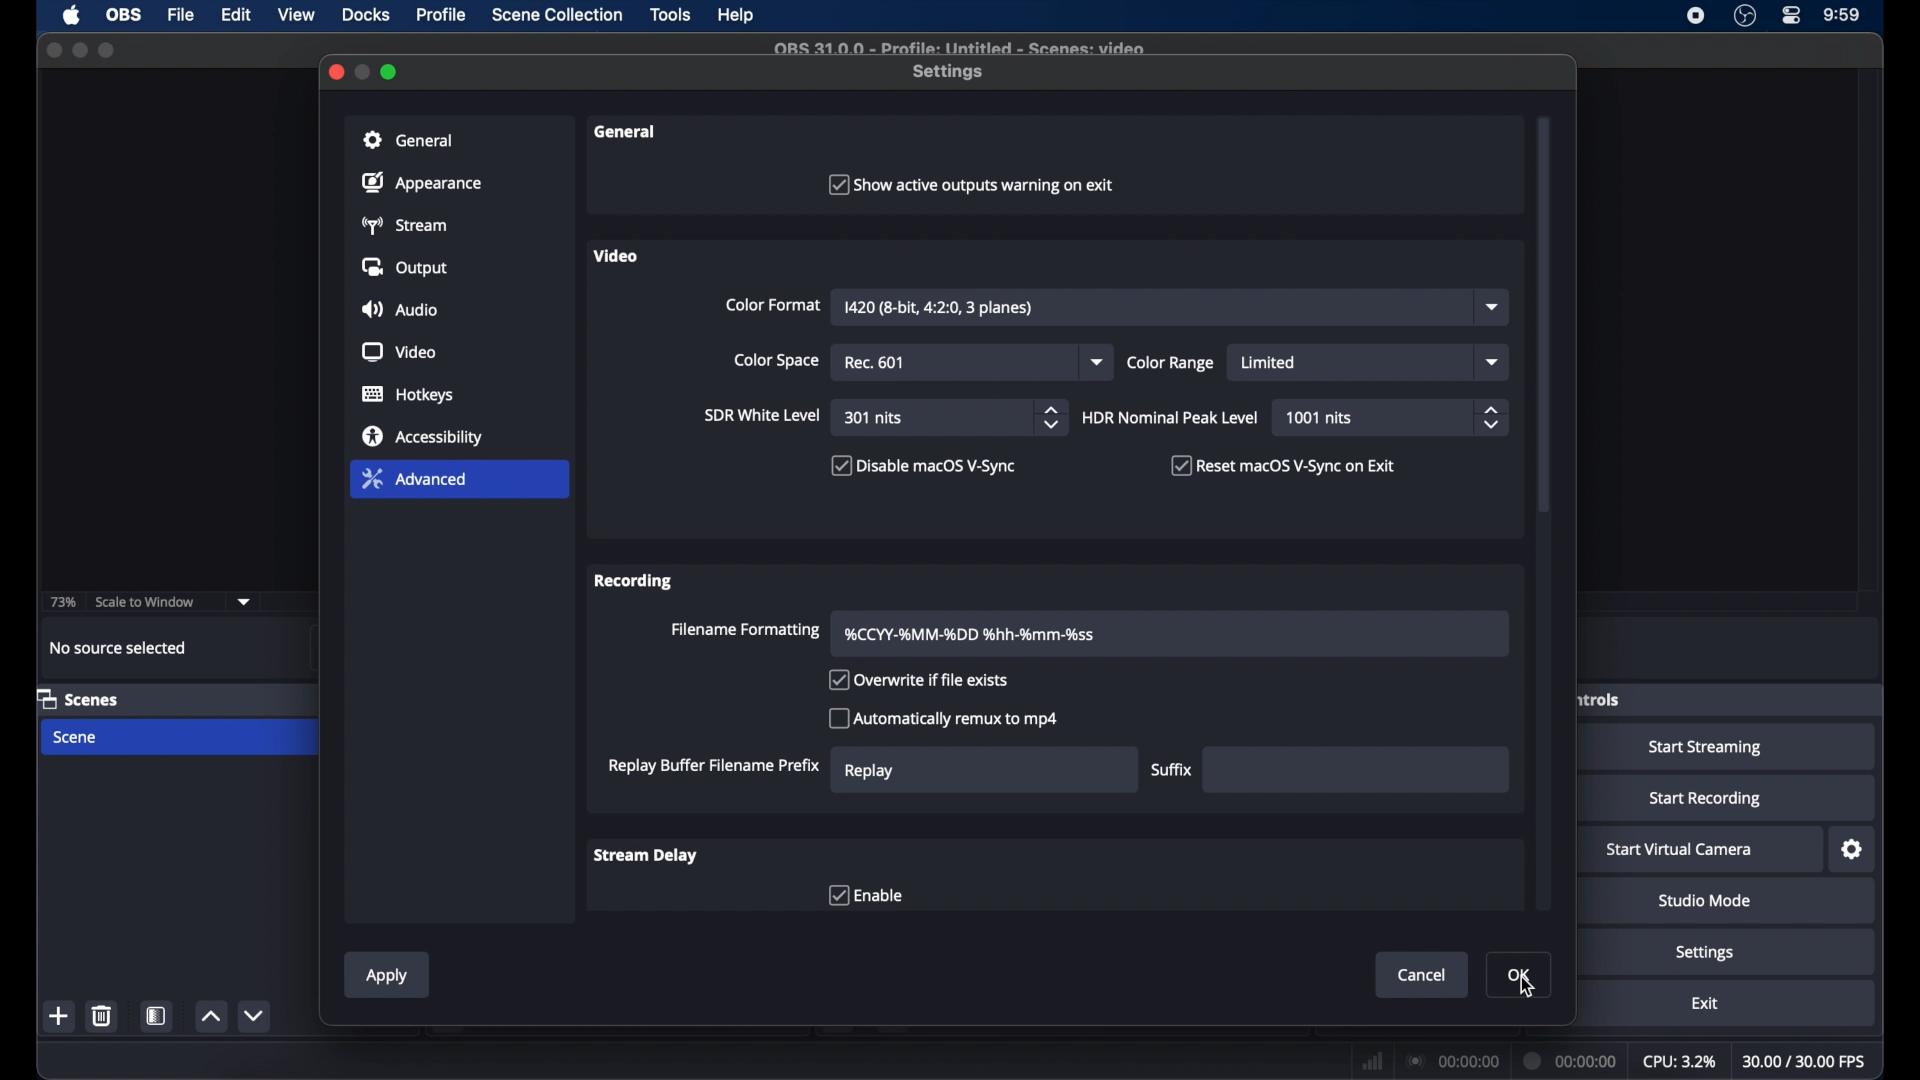 This screenshot has height=1080, width=1920. I want to click on maximize, so click(391, 73).